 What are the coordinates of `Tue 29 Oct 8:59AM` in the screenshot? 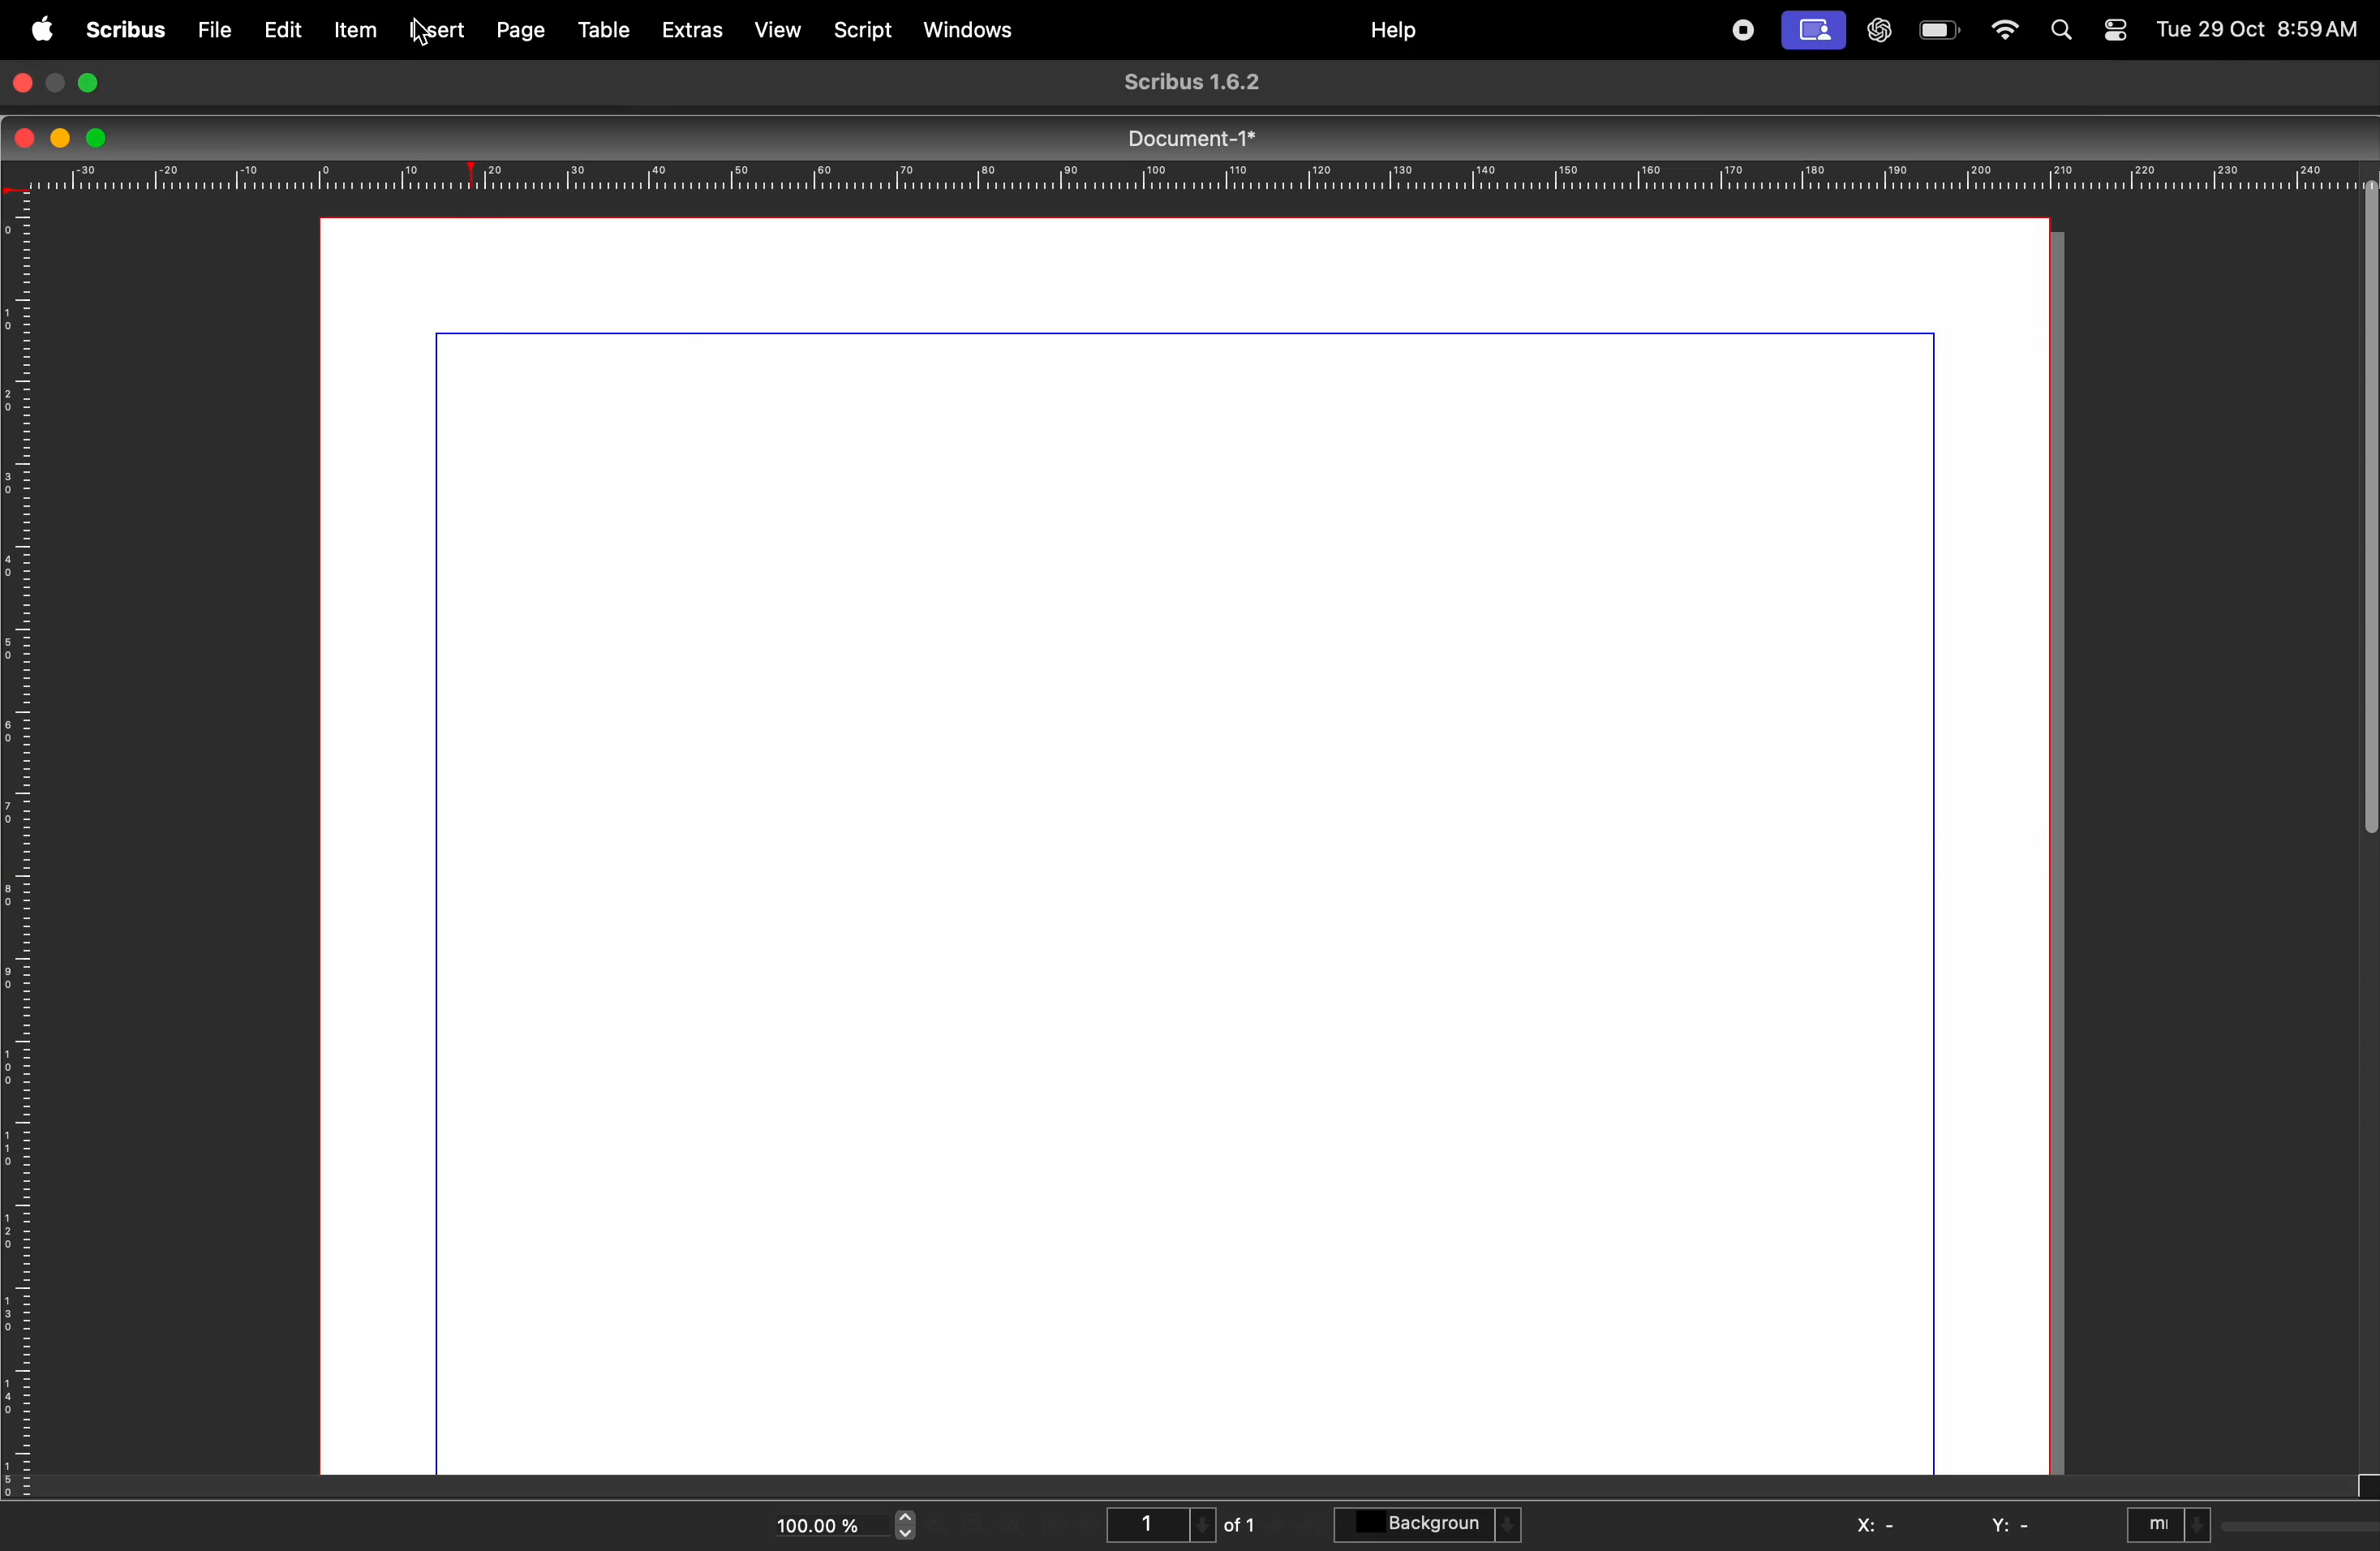 It's located at (2257, 31).